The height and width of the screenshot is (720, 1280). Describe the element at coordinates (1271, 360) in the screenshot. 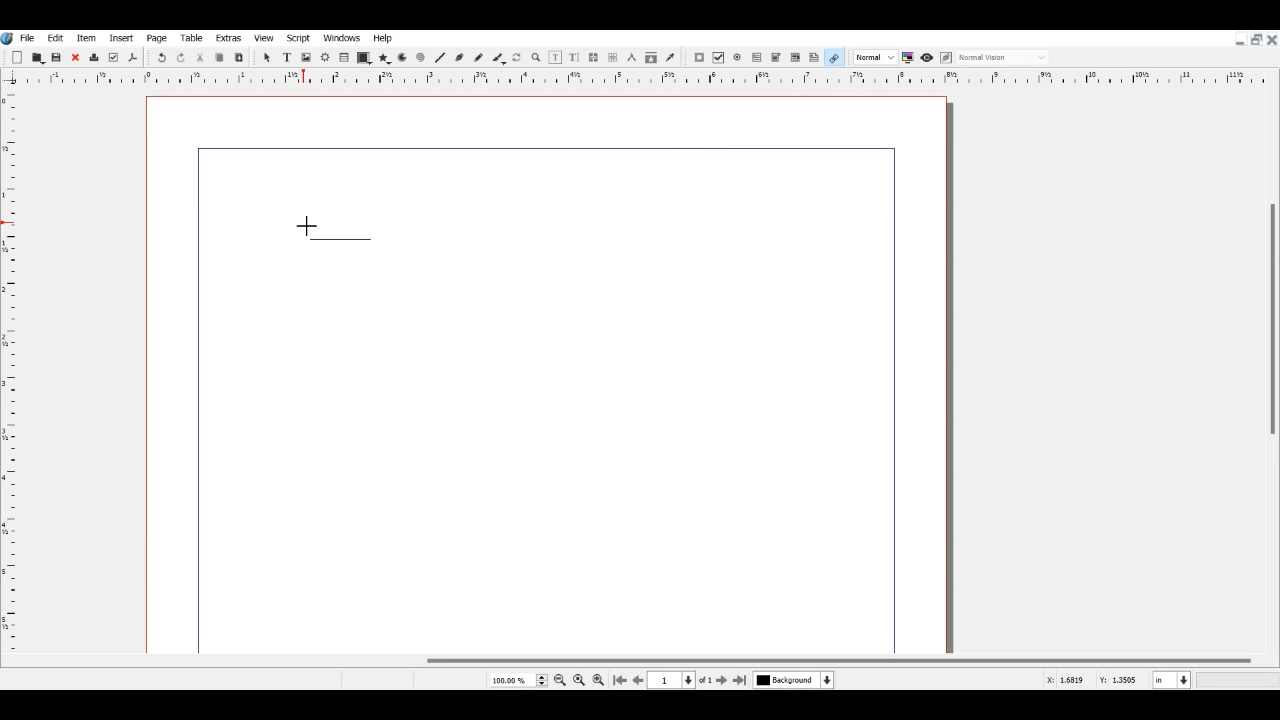

I see `Vertical Scroll Bar` at that location.